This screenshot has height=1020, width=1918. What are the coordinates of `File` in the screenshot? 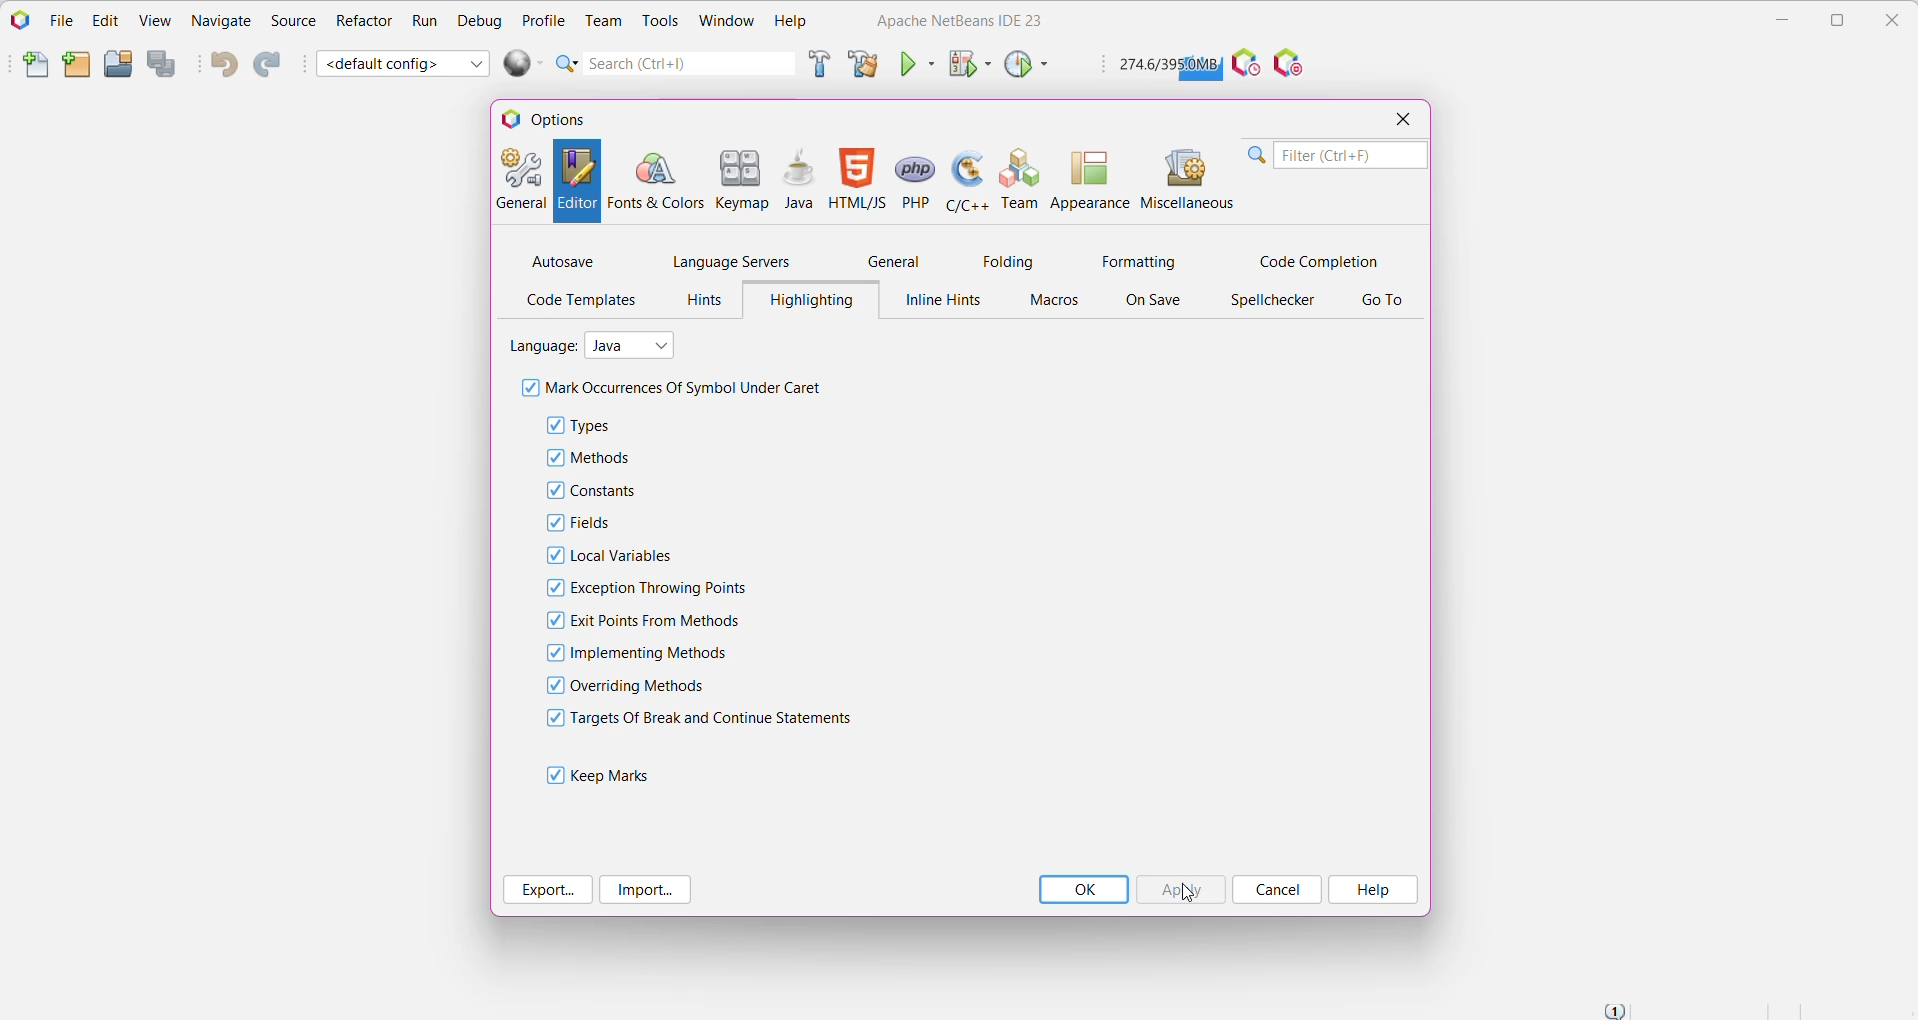 It's located at (58, 20).